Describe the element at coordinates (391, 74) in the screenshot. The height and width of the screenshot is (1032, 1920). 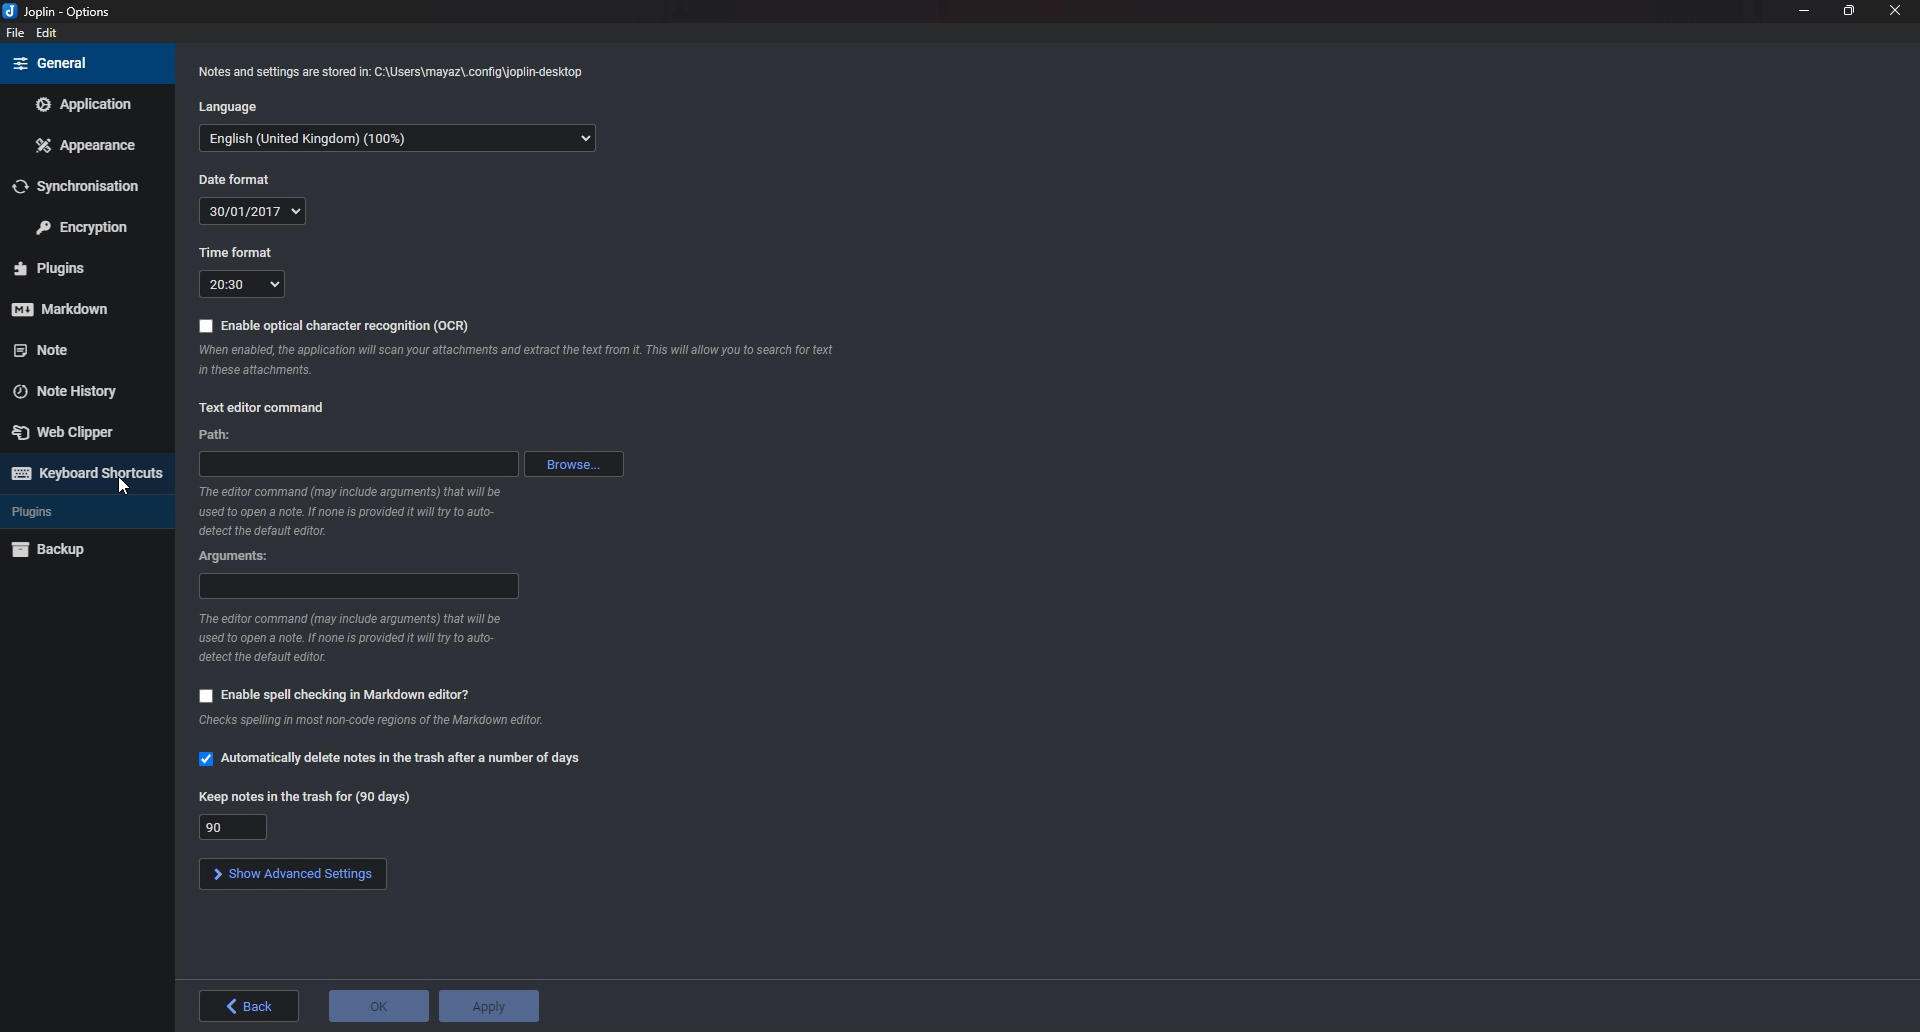
I see `Info` at that location.